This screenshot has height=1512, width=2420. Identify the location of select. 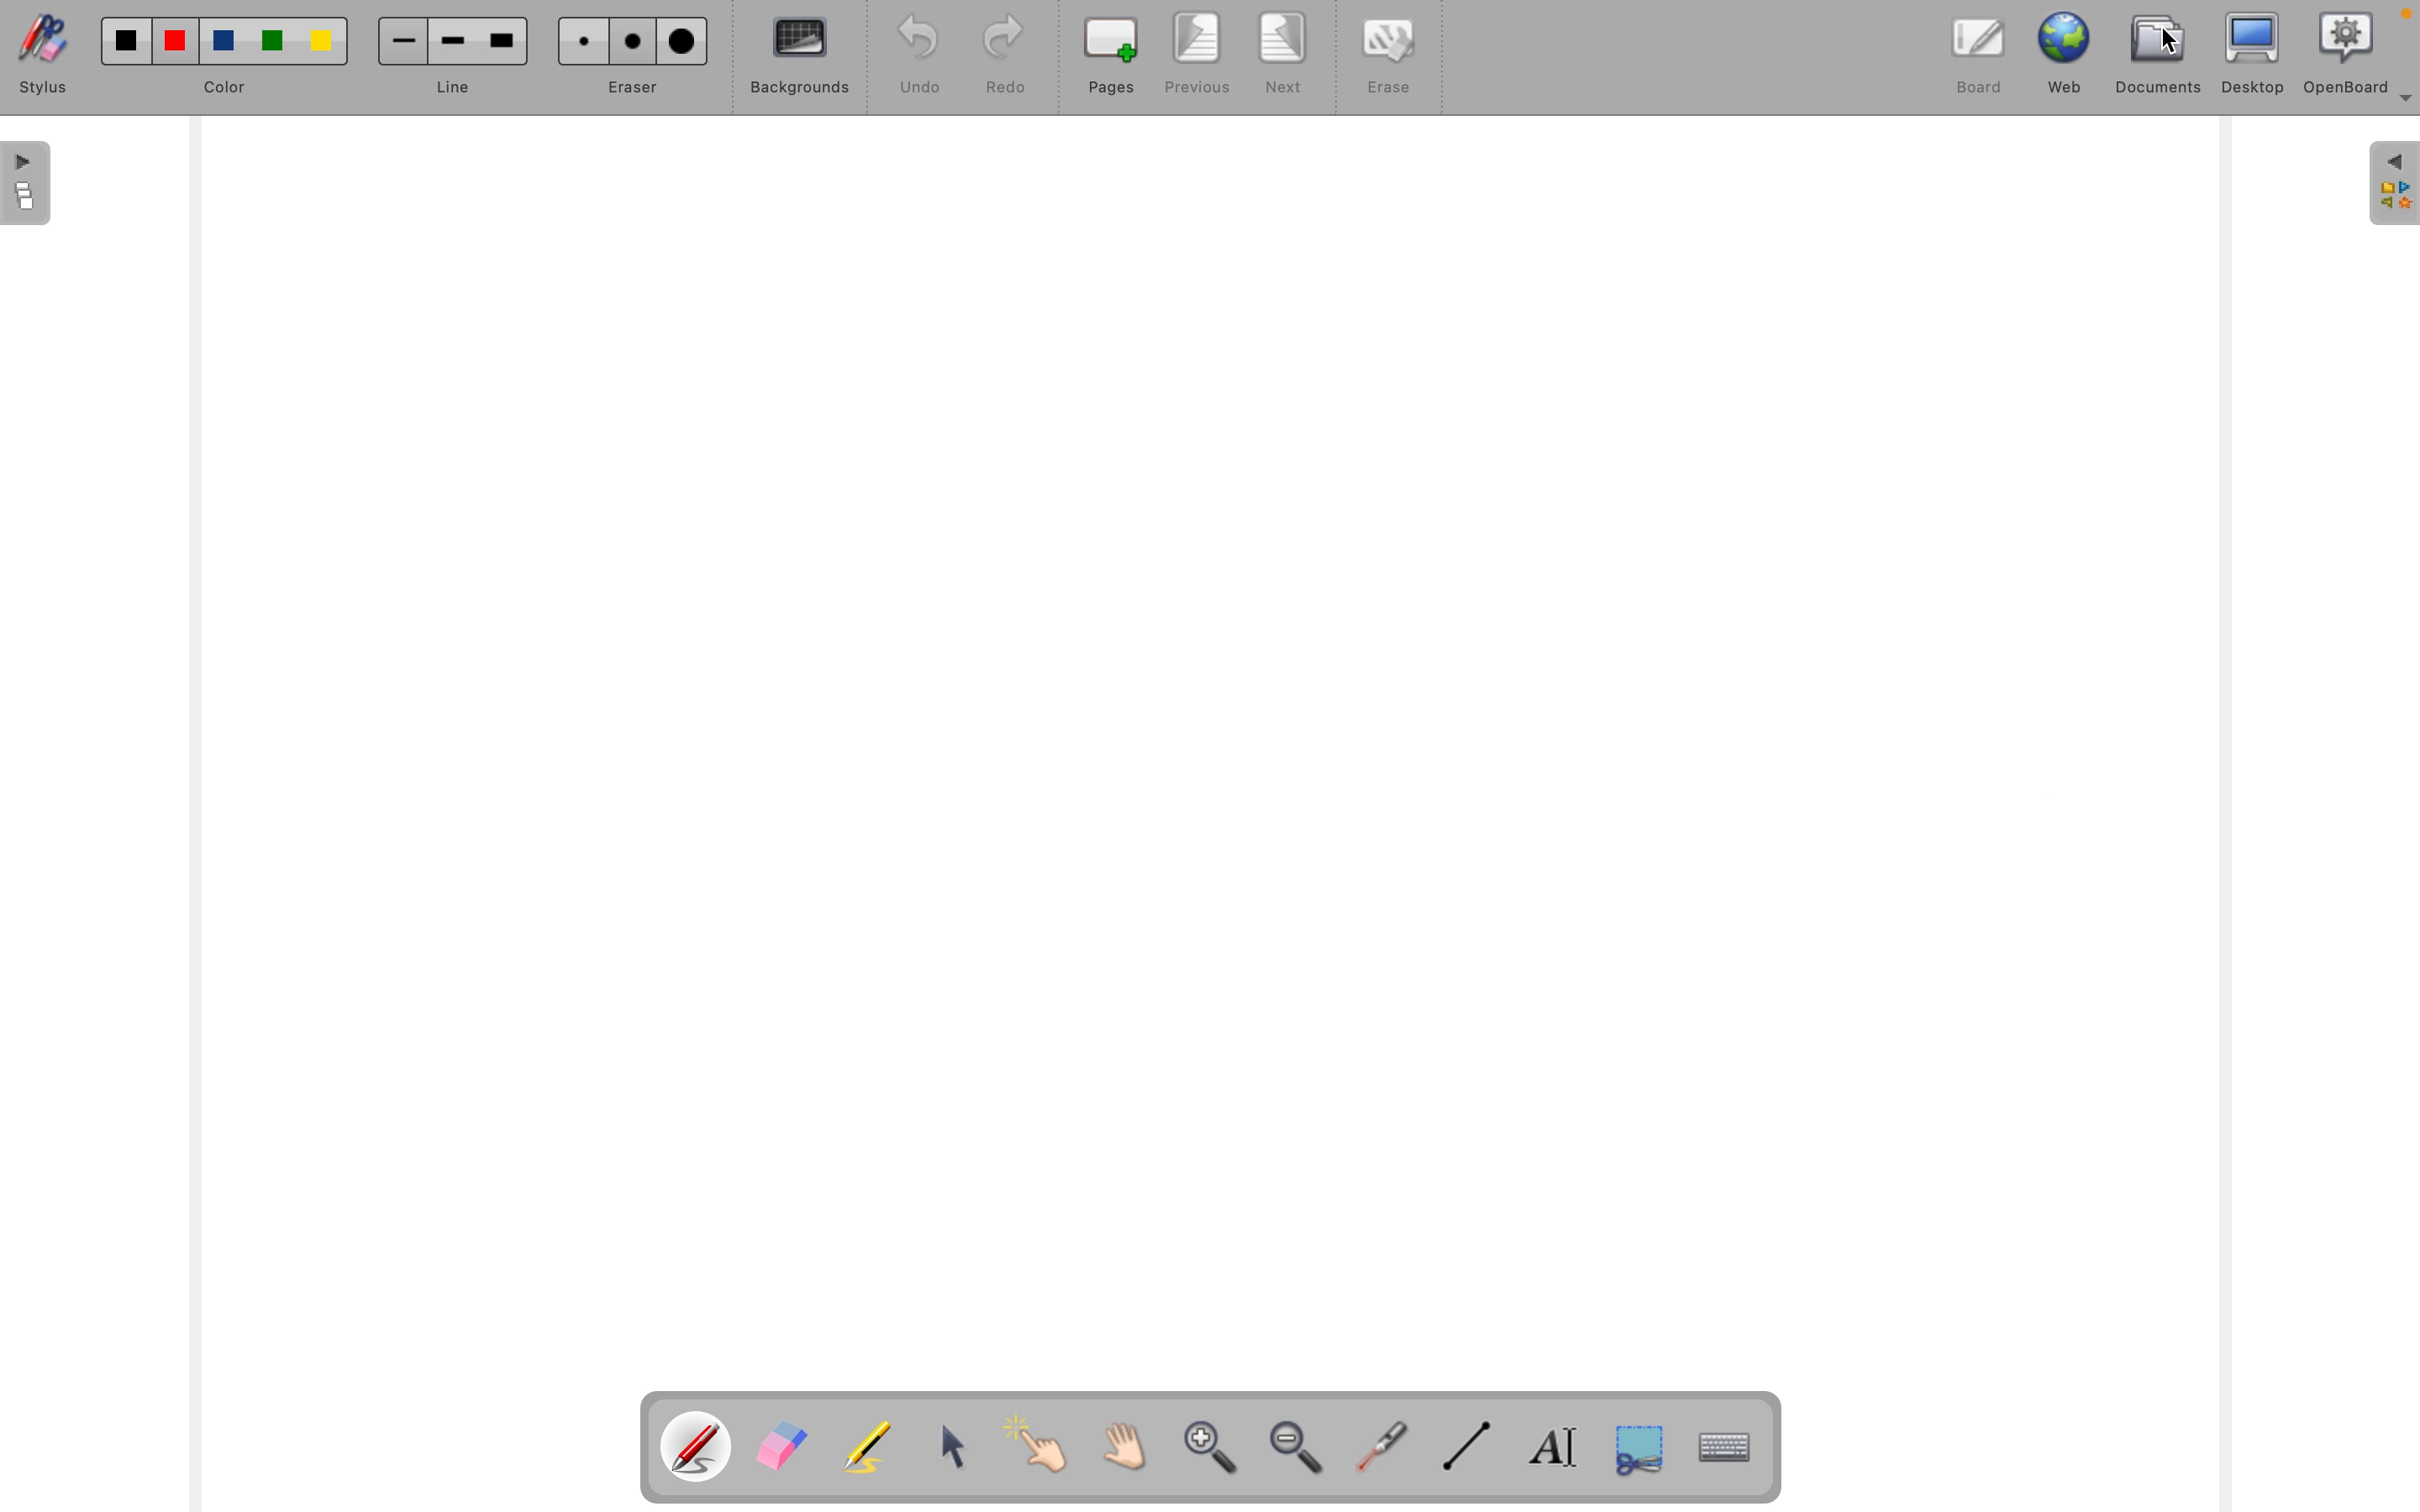
(957, 1448).